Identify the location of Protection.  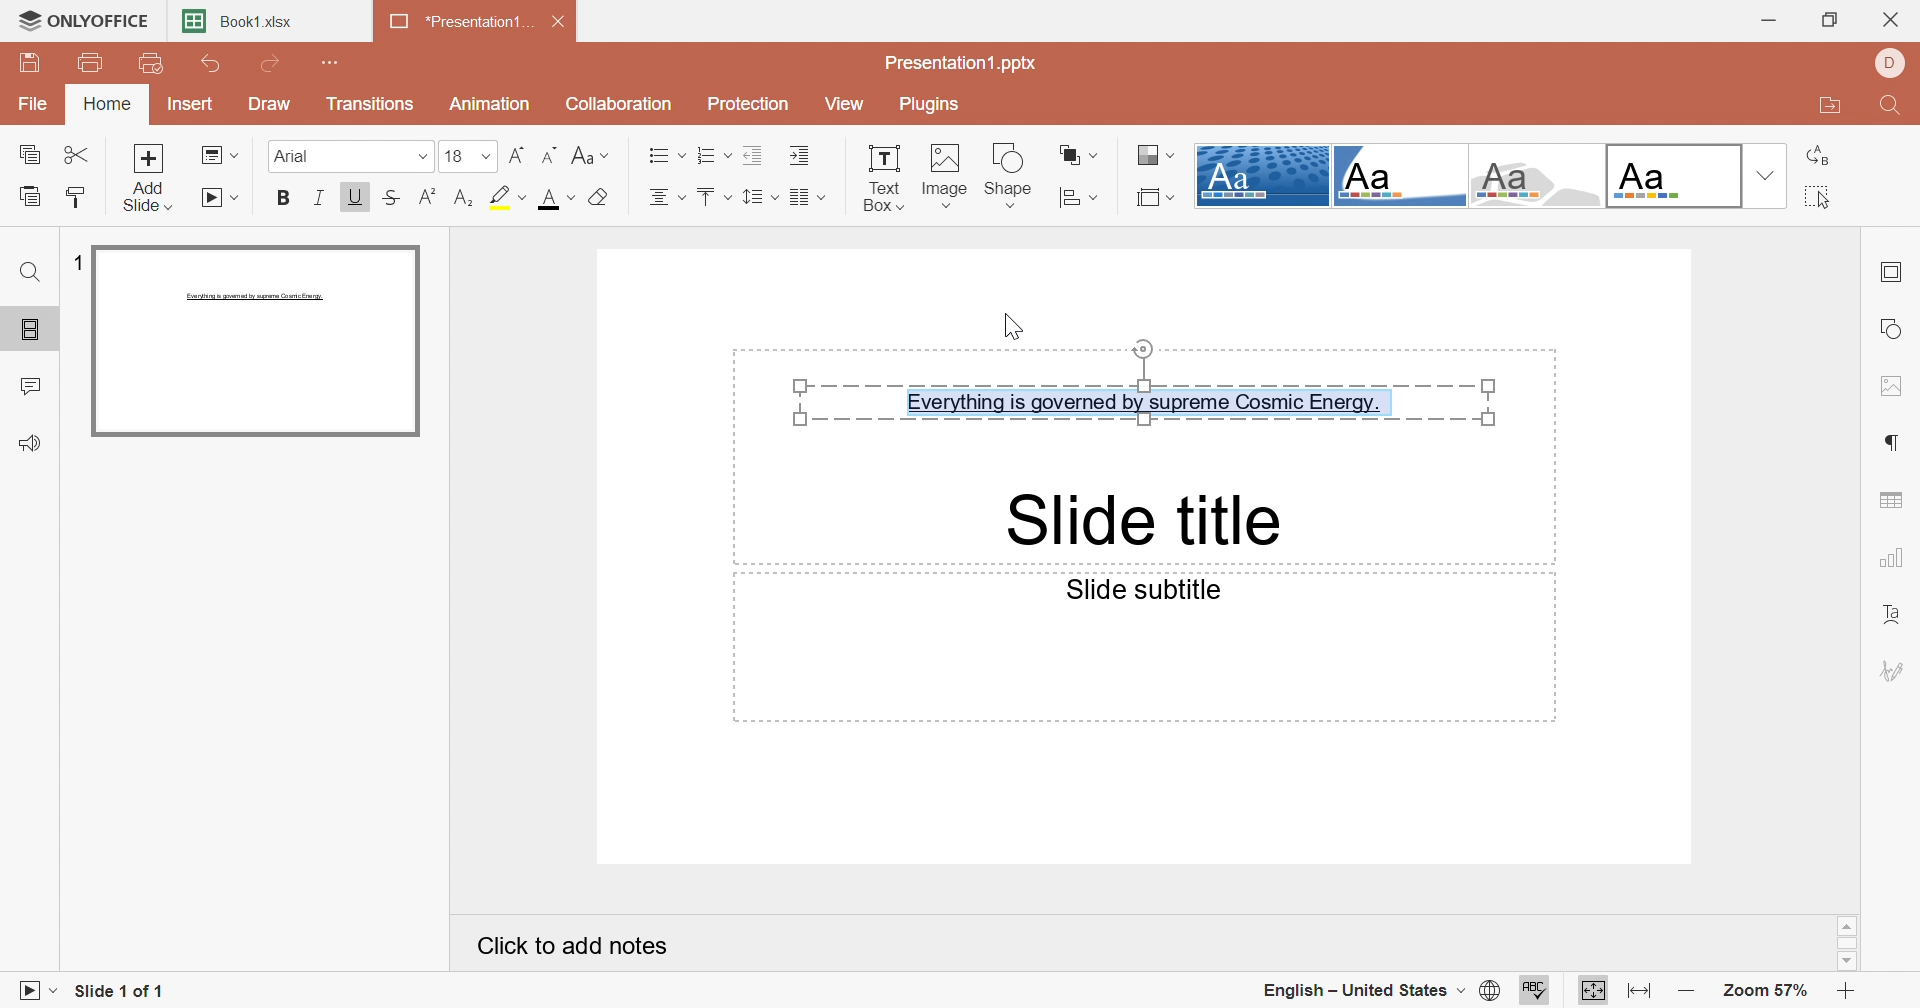
(748, 105).